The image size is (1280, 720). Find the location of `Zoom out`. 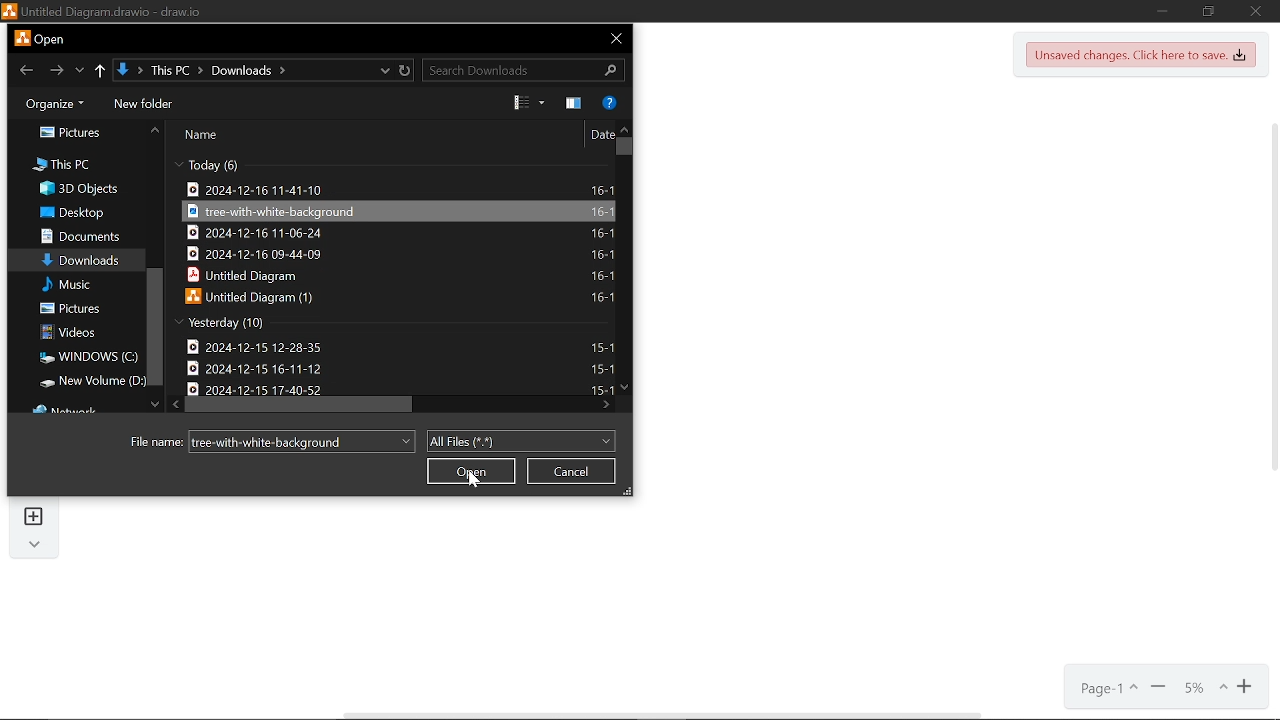

Zoom out is located at coordinates (1158, 688).